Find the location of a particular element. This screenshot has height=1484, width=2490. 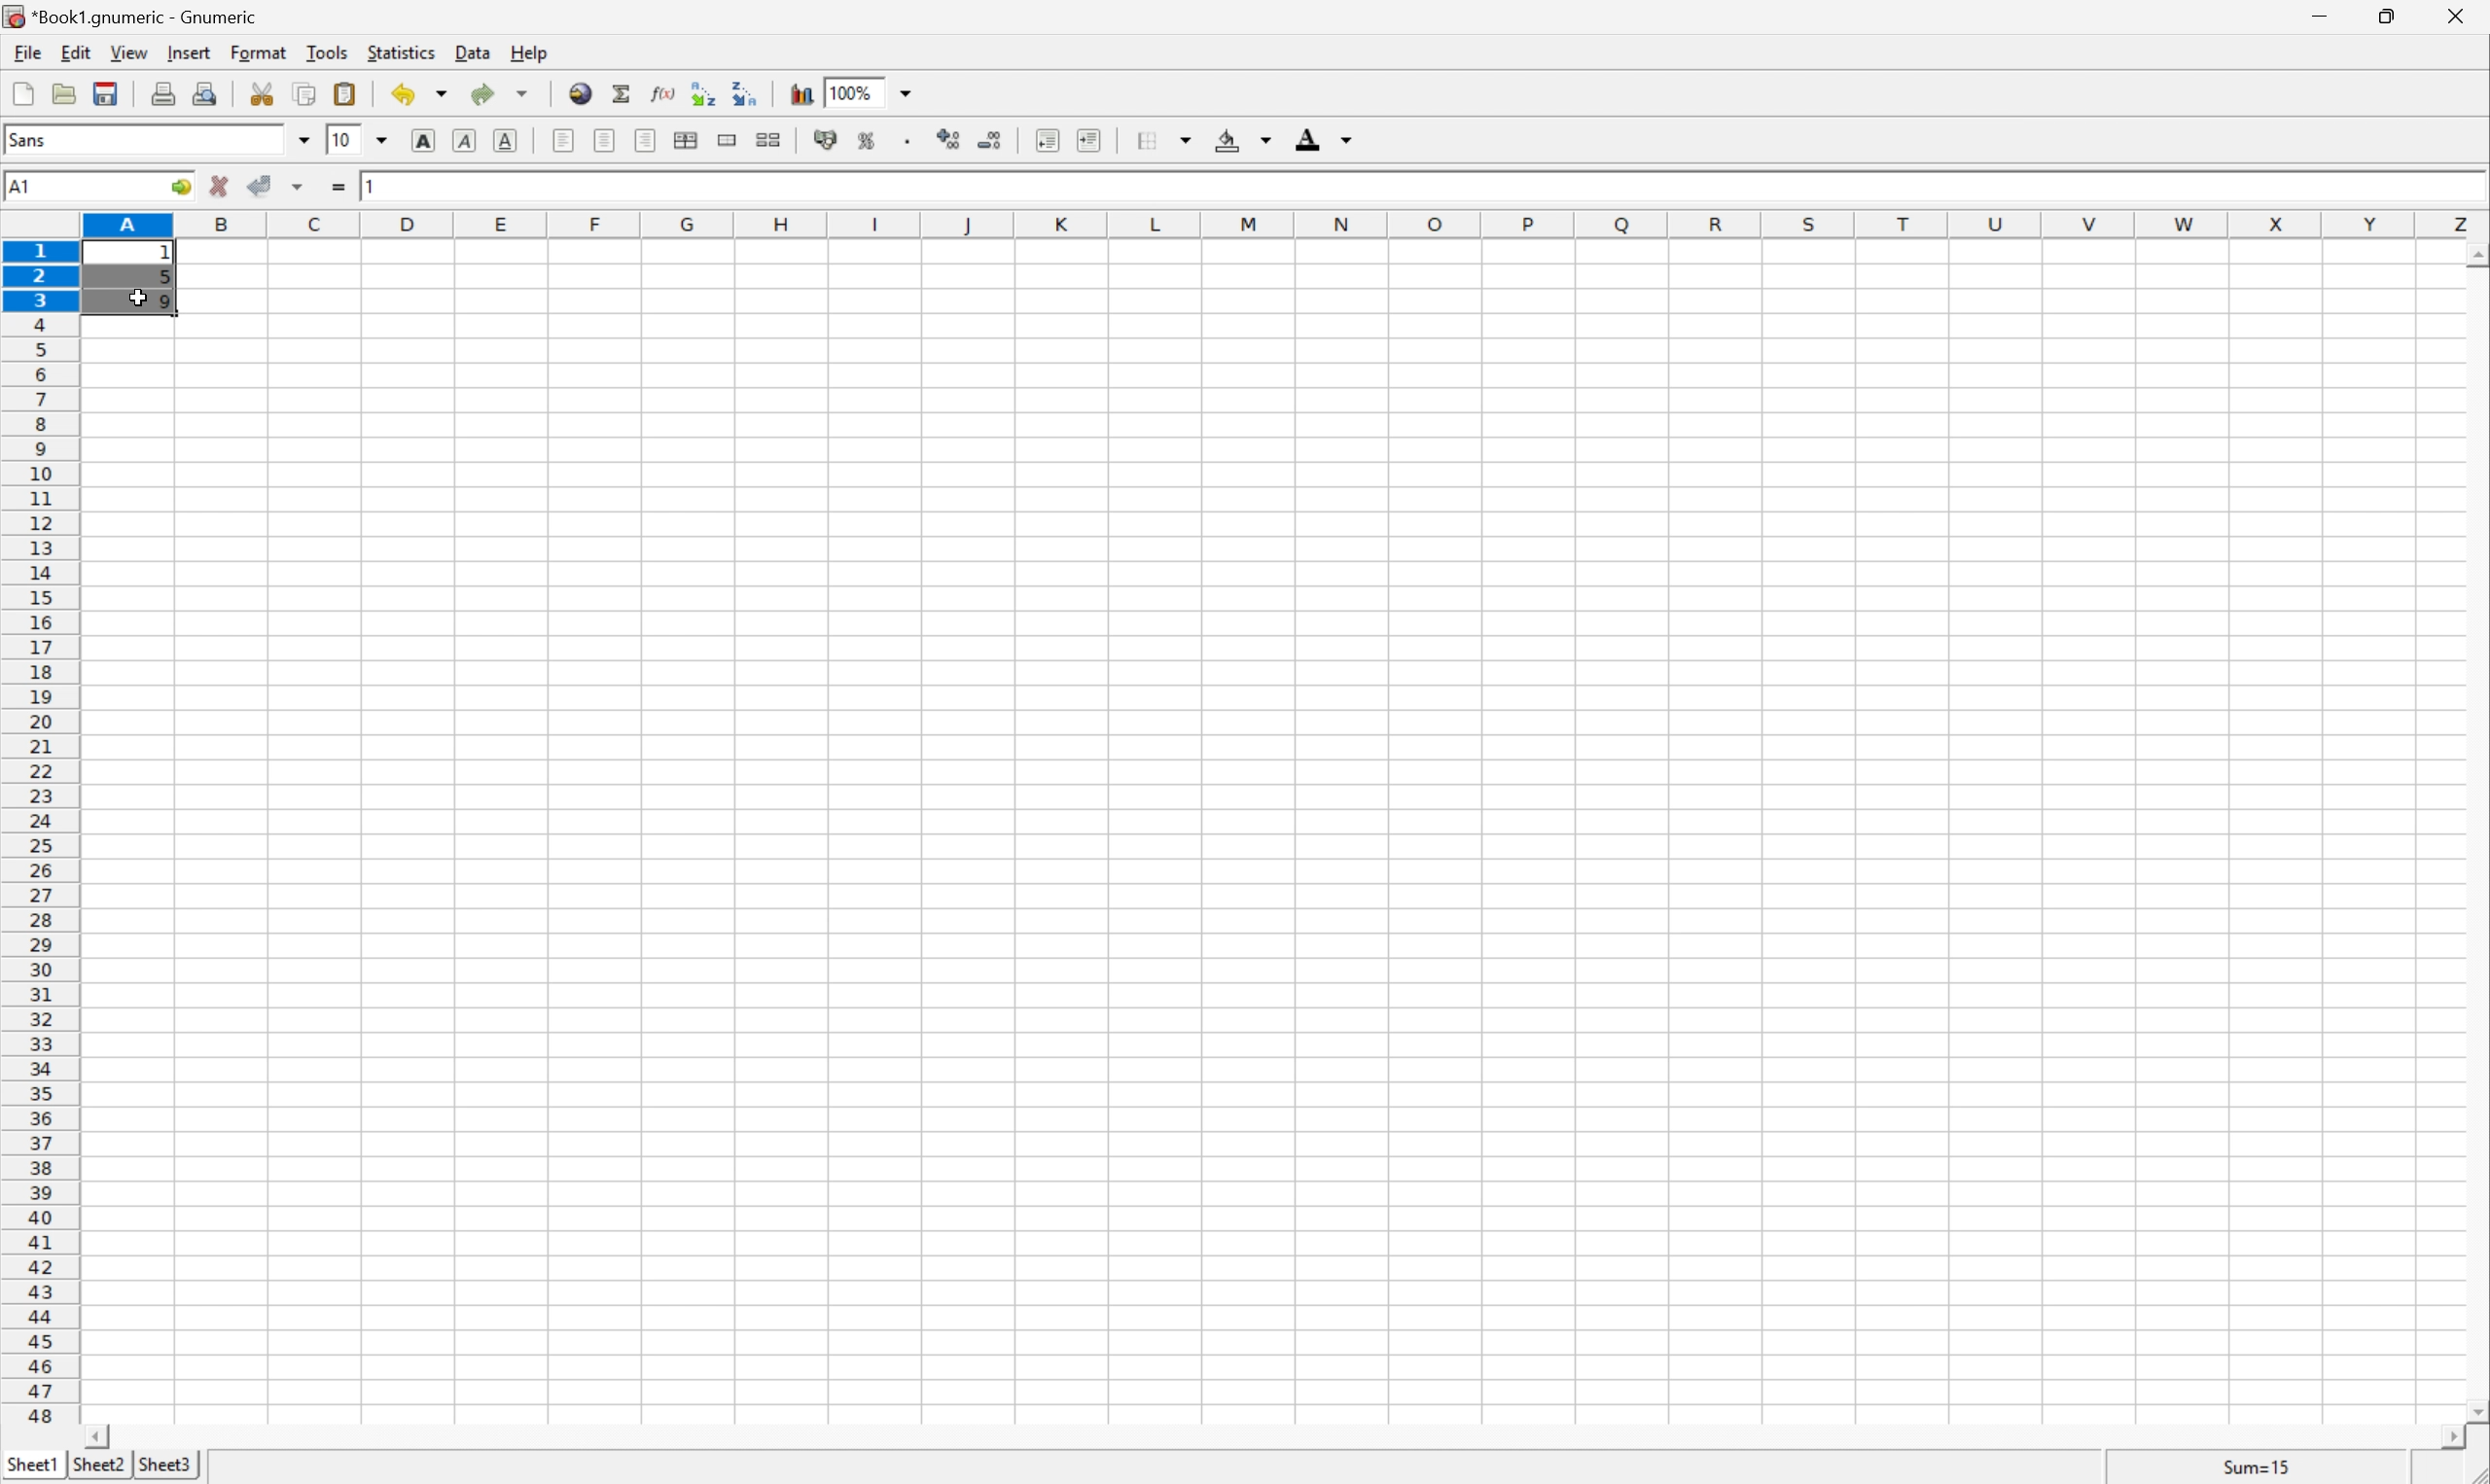

restore down is located at coordinates (2389, 16).